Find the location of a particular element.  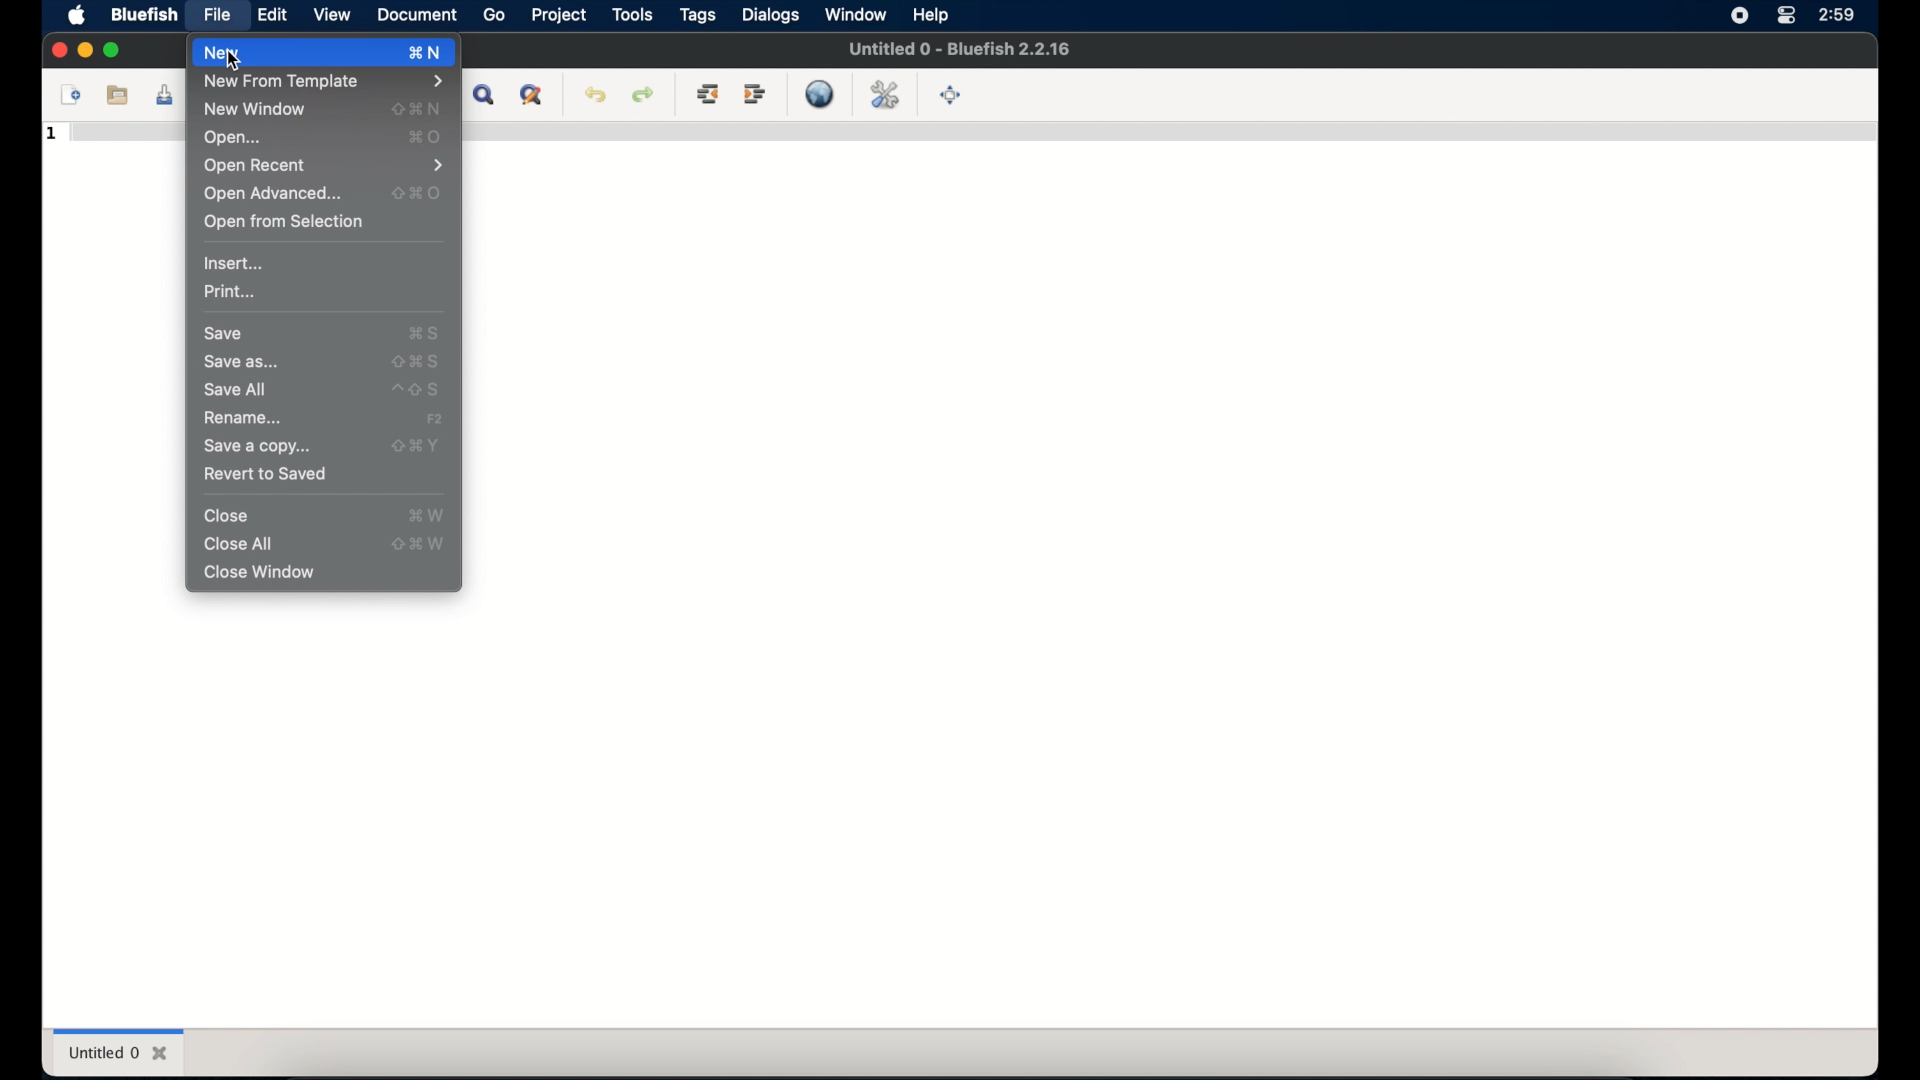

untitled 0 - bluefish 2.2.16 is located at coordinates (959, 49).